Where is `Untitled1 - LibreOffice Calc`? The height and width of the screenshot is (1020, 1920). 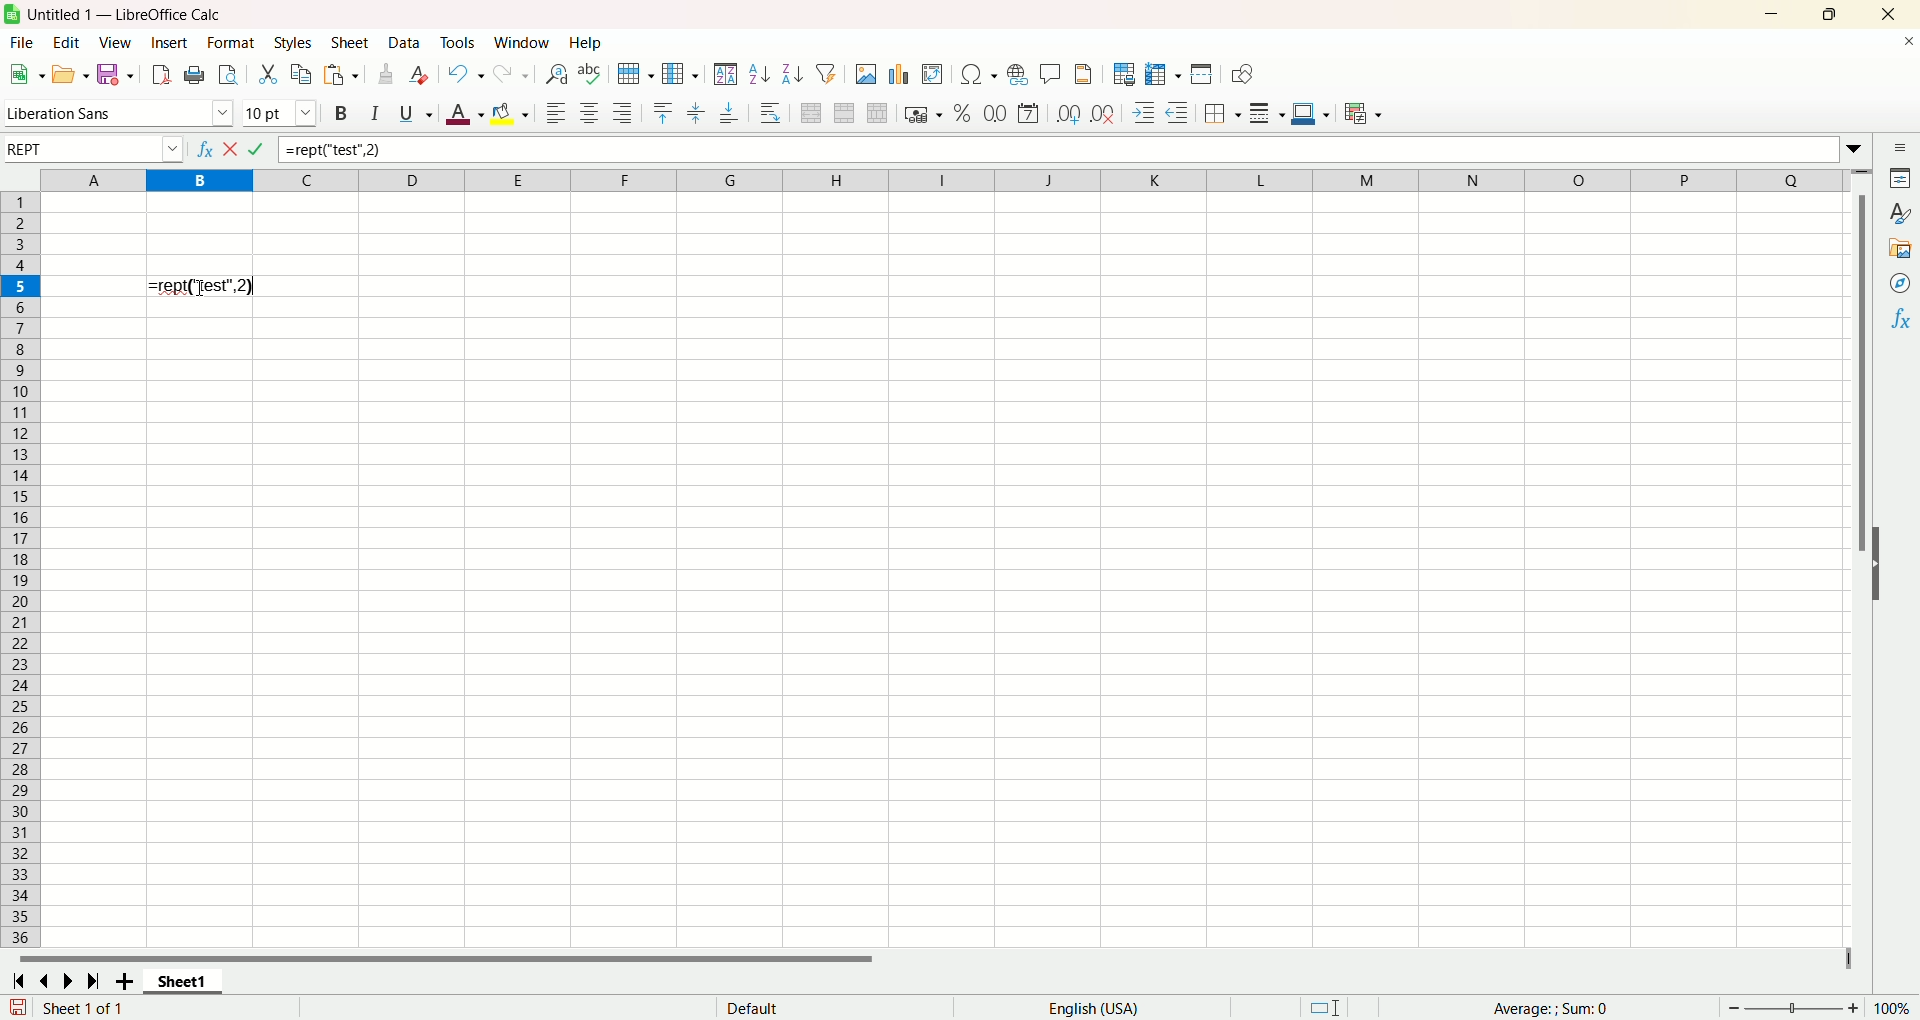 Untitled1 - LibreOffice Calc is located at coordinates (122, 14).